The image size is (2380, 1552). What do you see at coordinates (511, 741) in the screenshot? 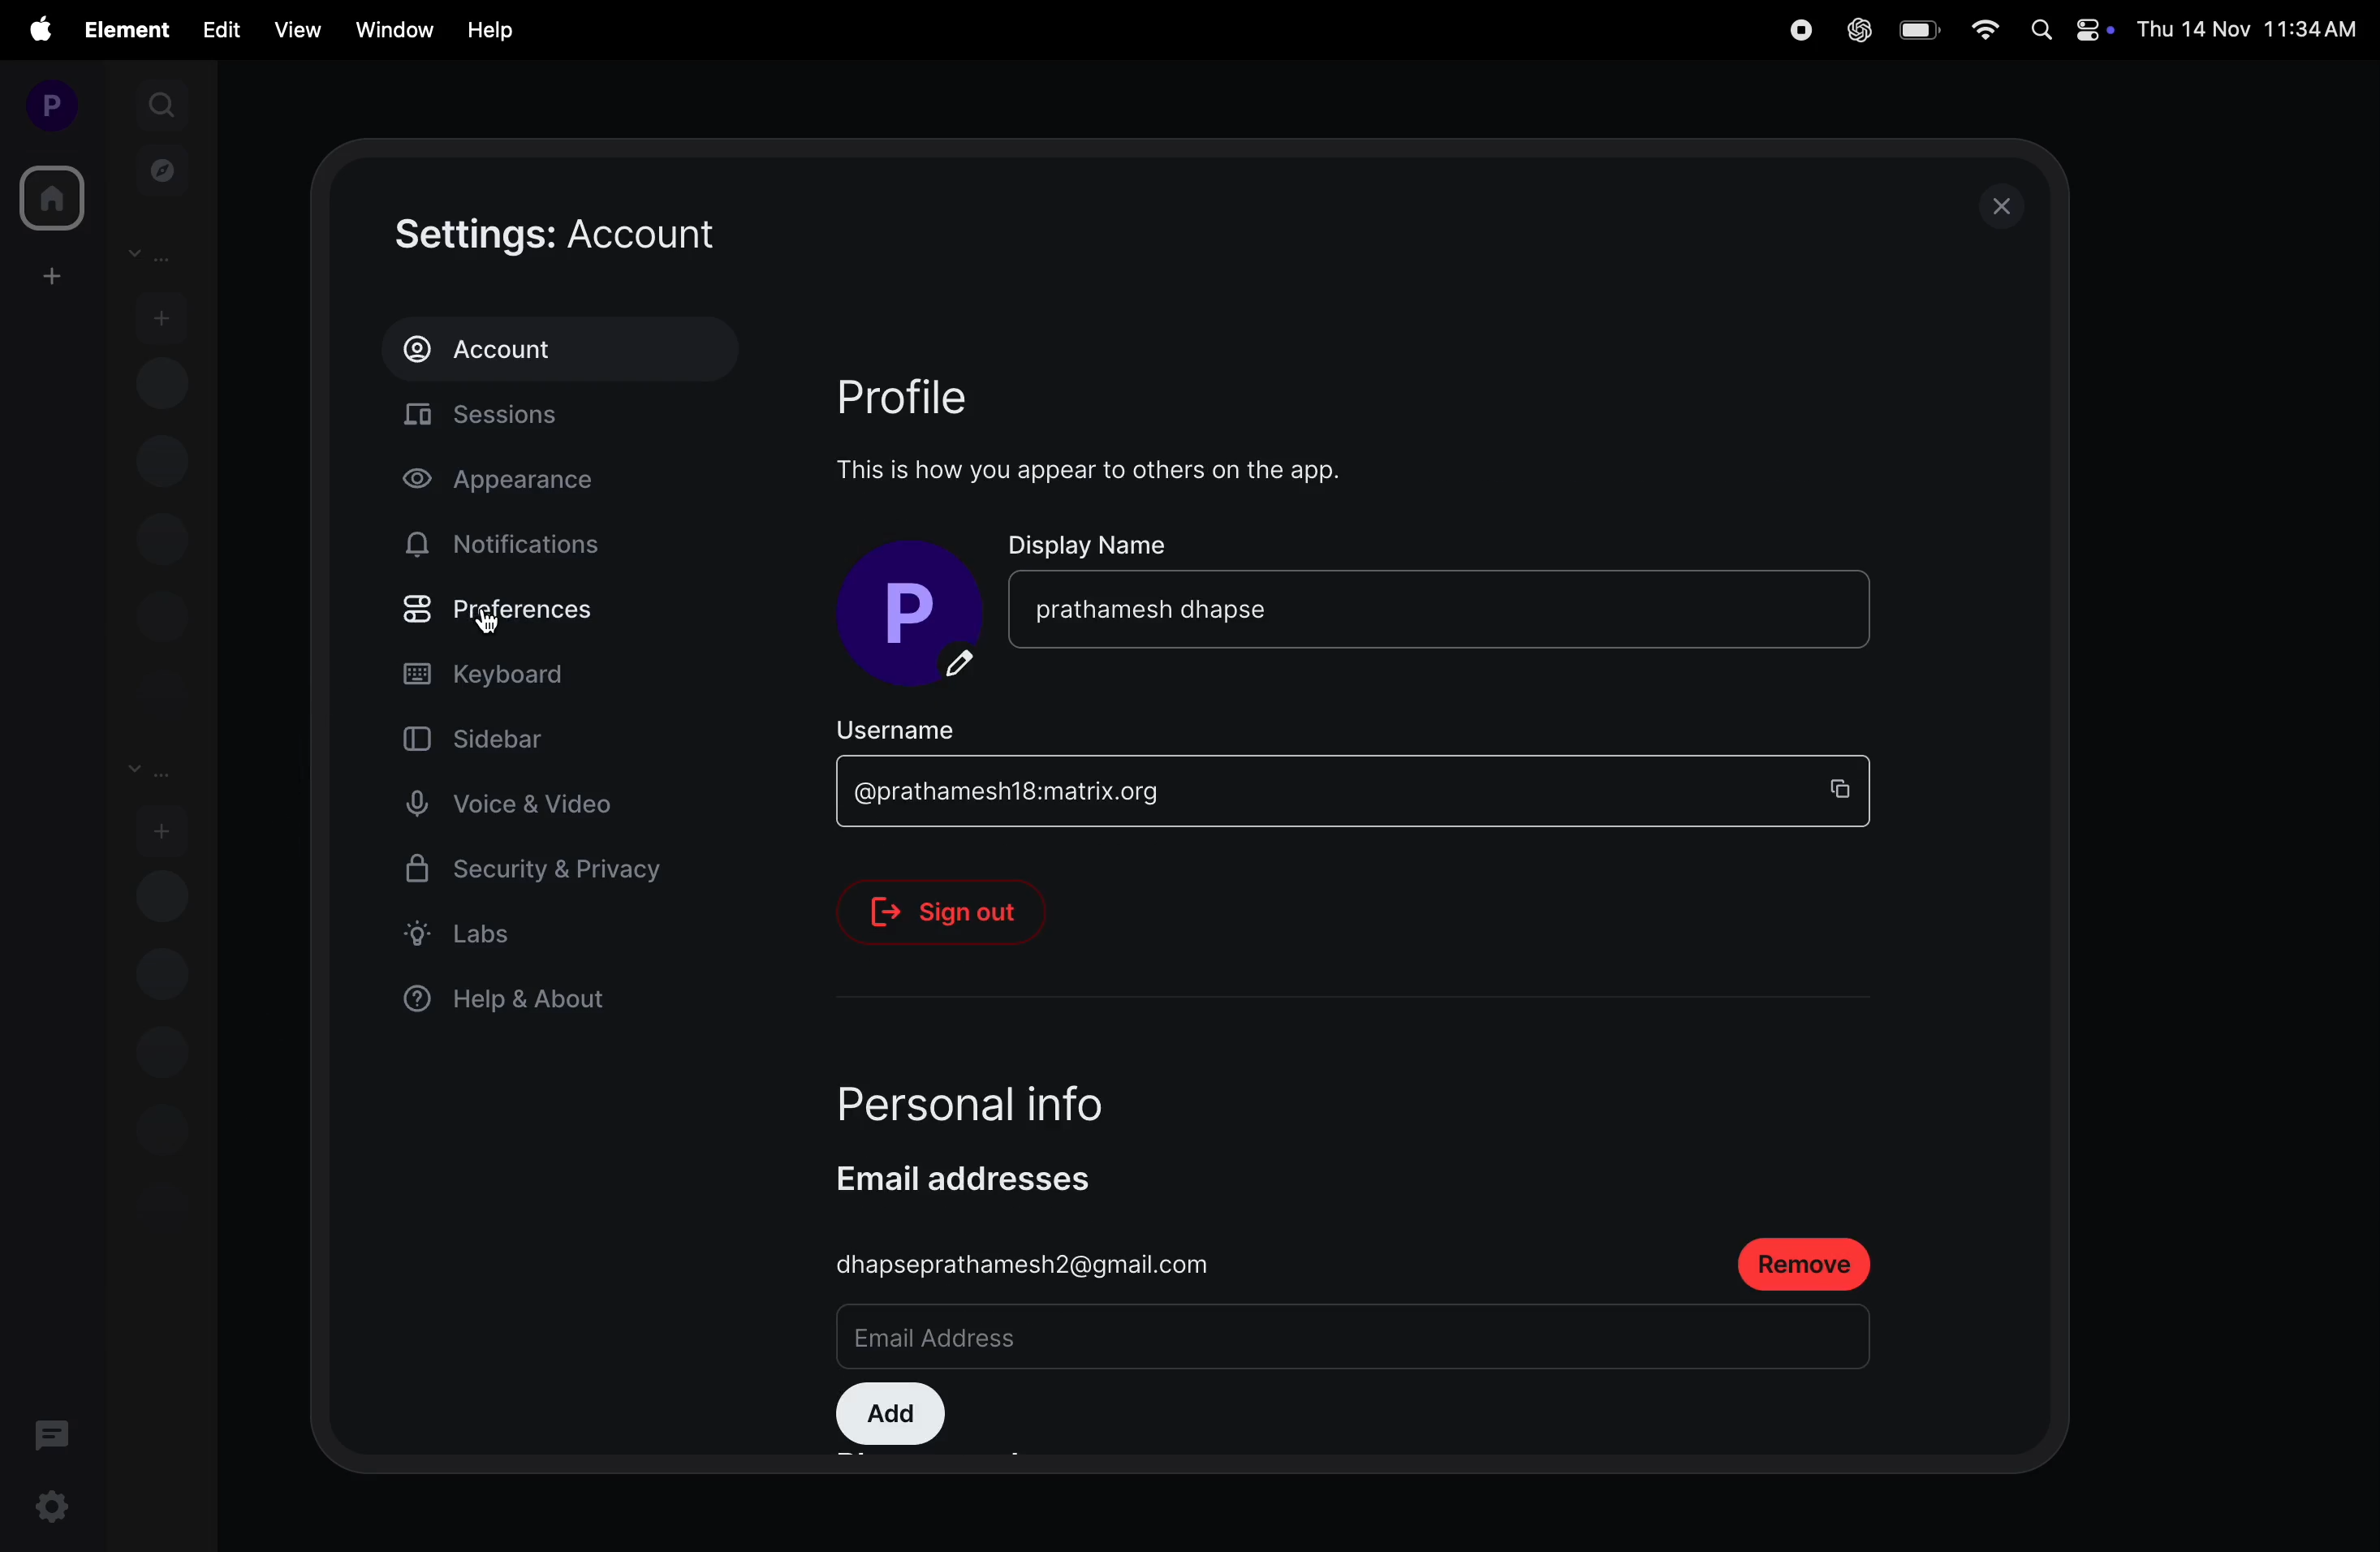
I see `sidebar` at bounding box center [511, 741].